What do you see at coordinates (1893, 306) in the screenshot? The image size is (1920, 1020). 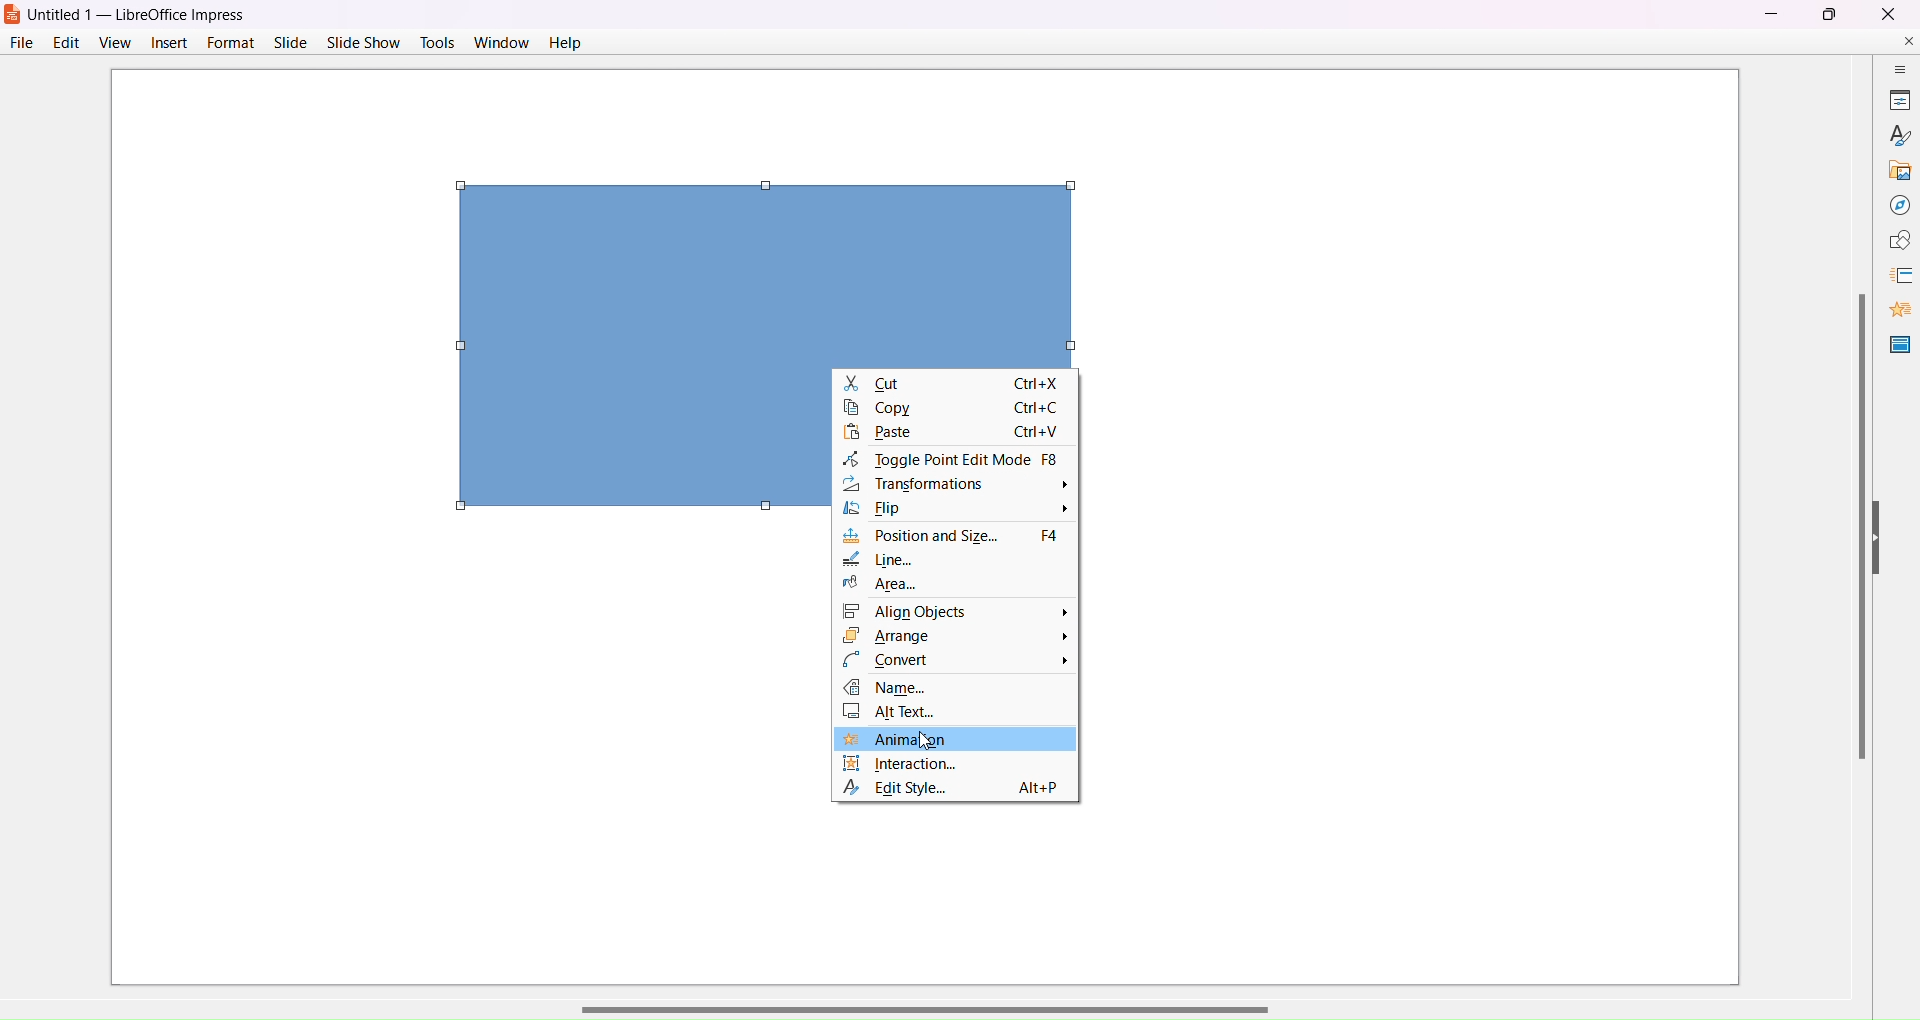 I see `Animations` at bounding box center [1893, 306].